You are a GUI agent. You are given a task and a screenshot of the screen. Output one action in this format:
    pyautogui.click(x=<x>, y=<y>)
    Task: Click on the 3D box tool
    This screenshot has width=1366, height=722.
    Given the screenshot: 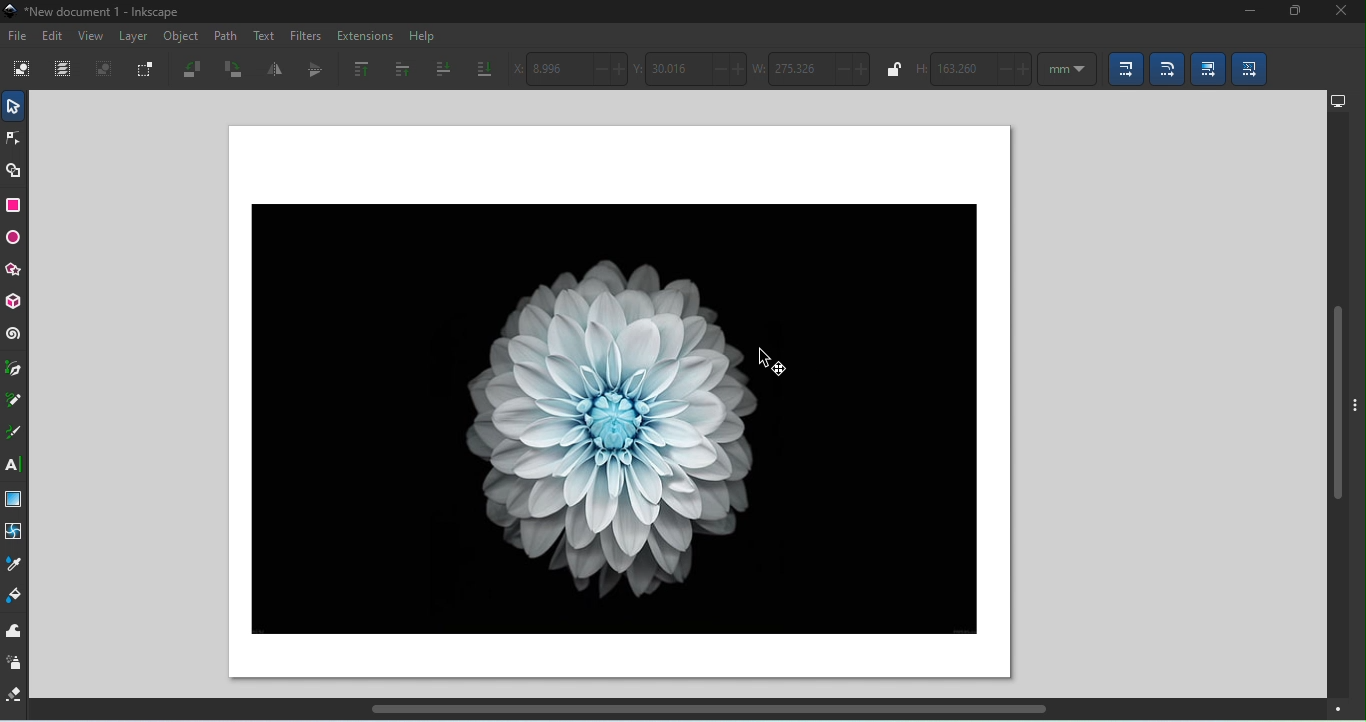 What is the action you would take?
    pyautogui.click(x=13, y=302)
    